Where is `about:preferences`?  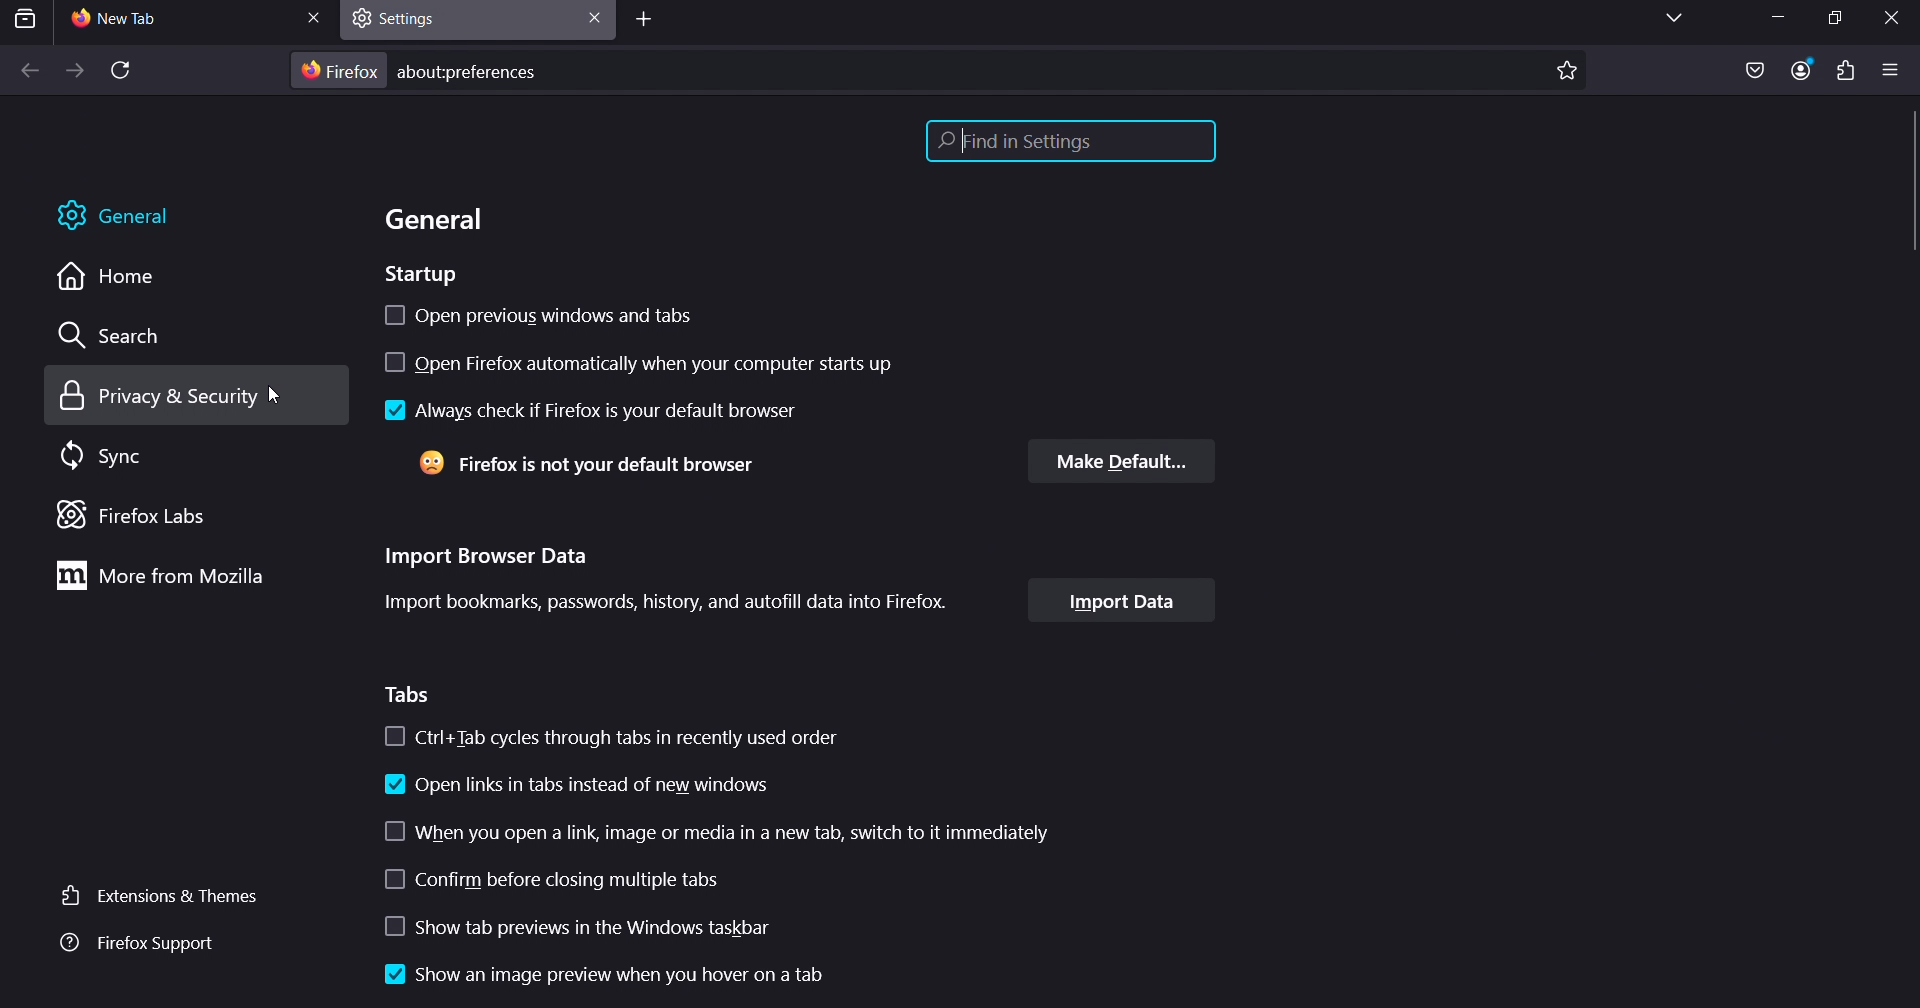 about:preferences is located at coordinates (476, 72).